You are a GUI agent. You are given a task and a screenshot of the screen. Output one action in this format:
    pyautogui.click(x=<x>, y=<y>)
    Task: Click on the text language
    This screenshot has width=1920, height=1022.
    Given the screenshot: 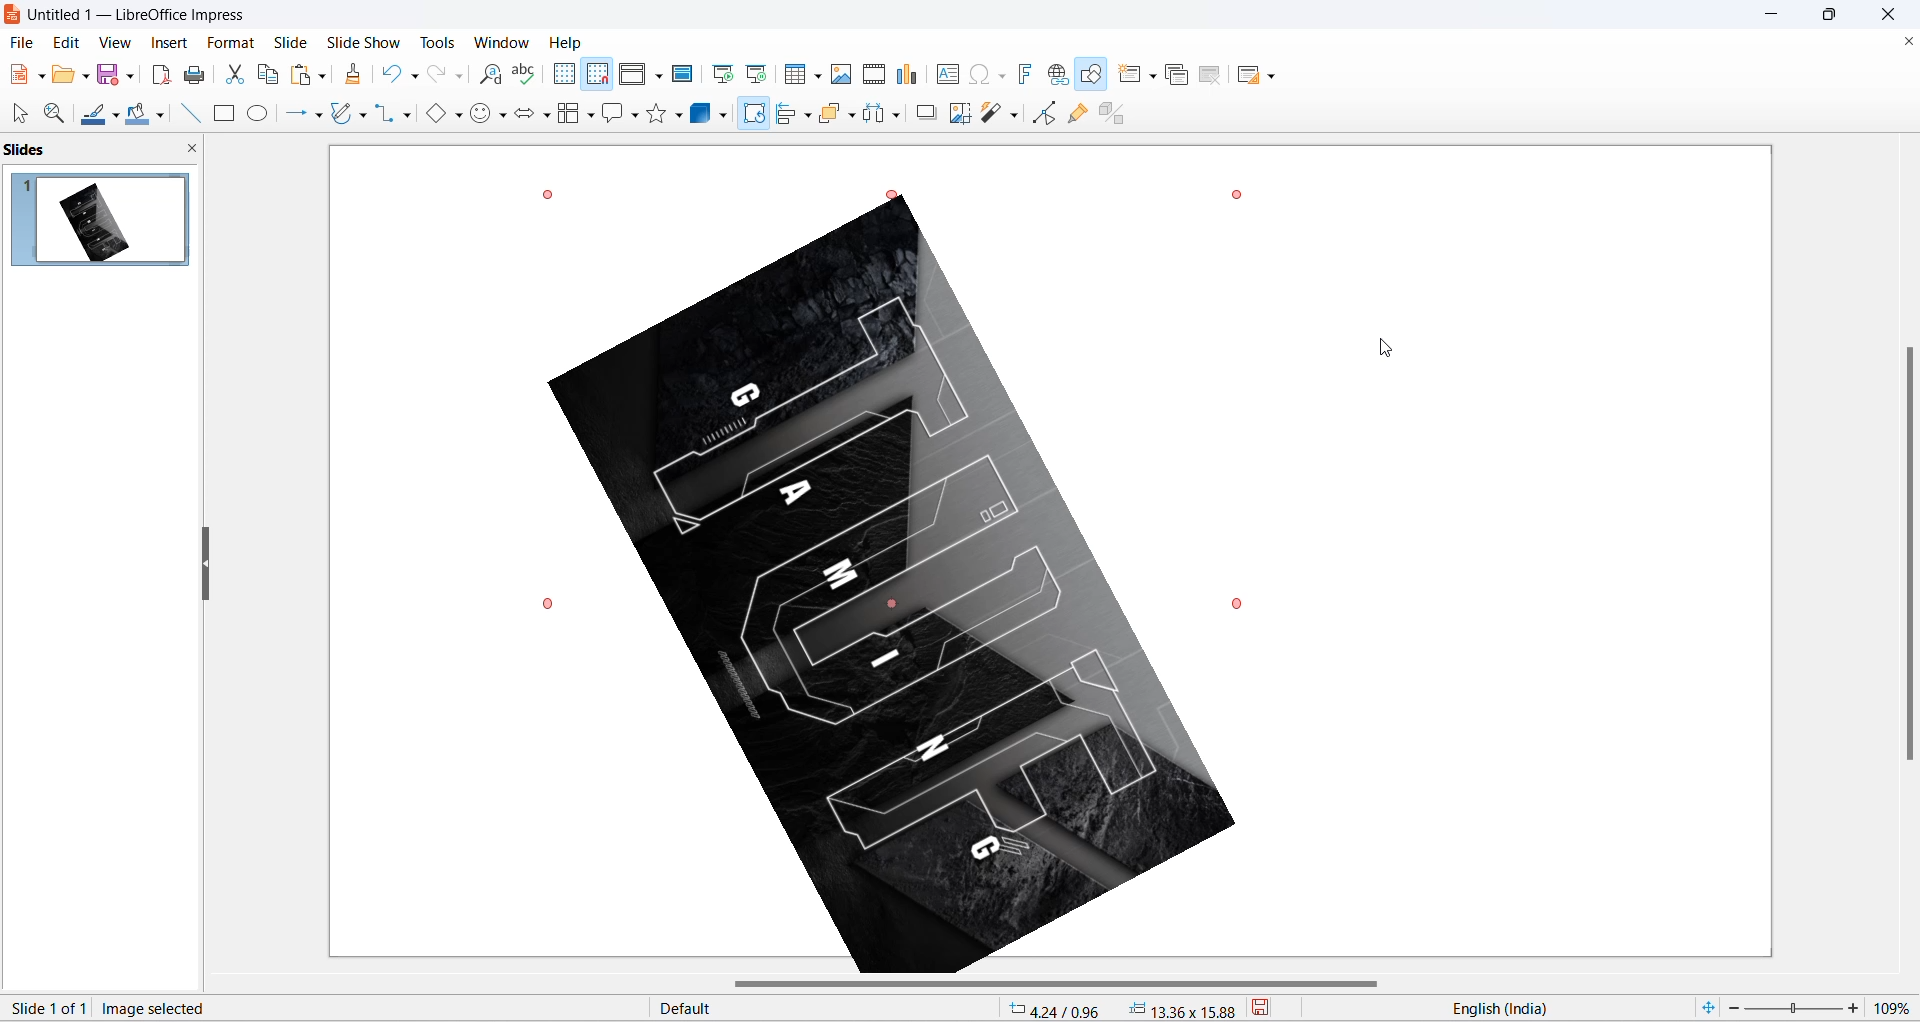 What is the action you would take?
    pyautogui.click(x=1549, y=1008)
    